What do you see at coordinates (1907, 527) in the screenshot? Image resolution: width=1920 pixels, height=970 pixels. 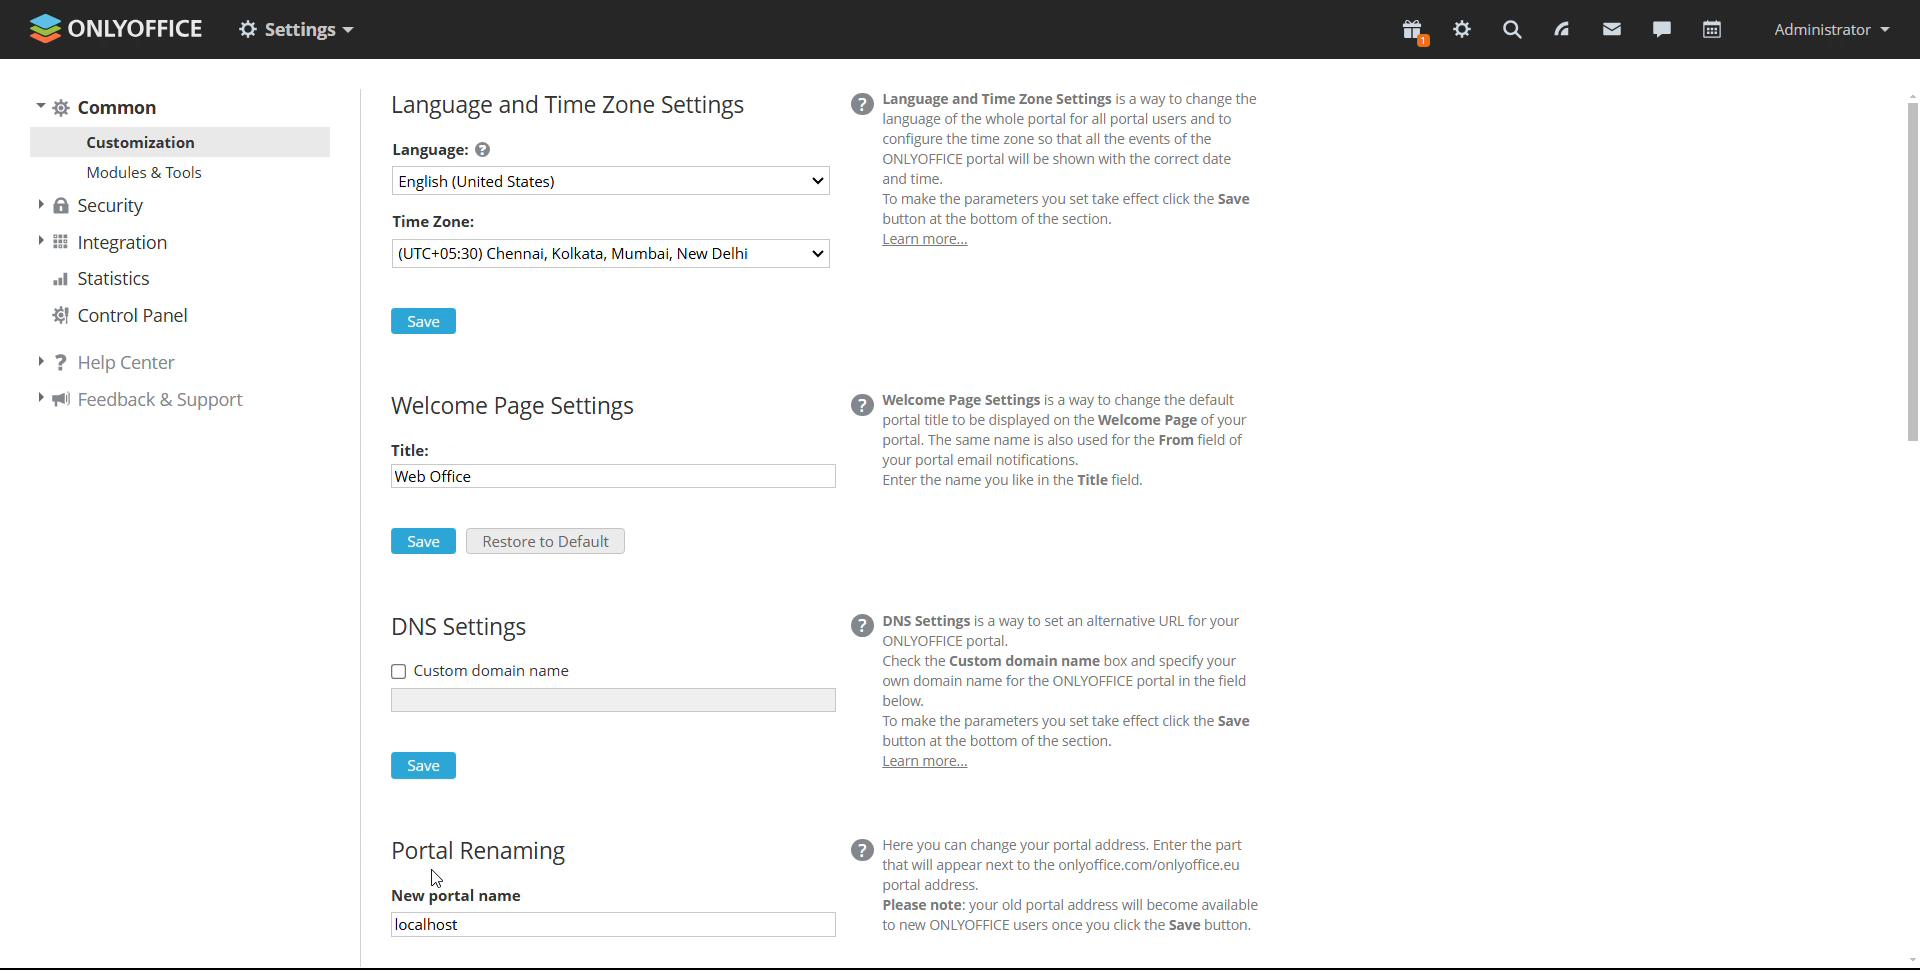 I see `scroll bar` at bounding box center [1907, 527].